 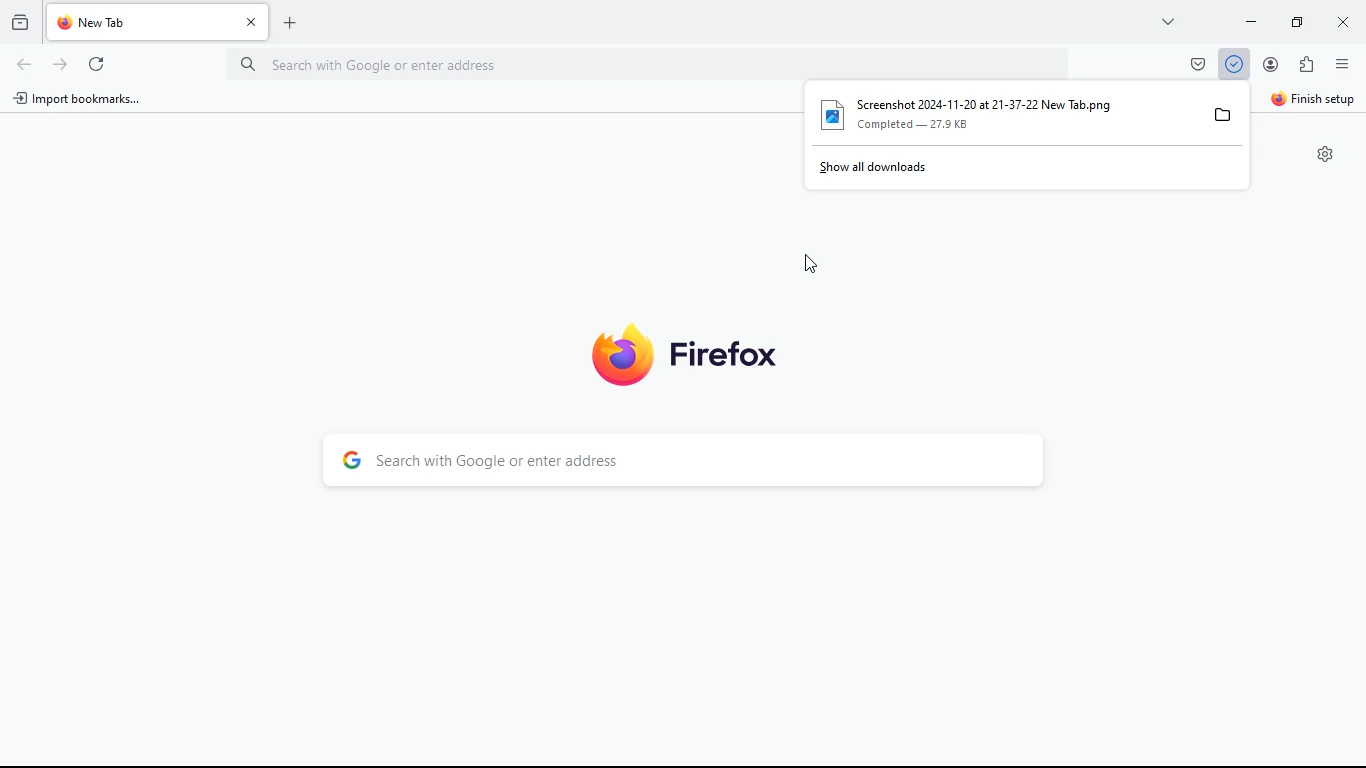 I want to click on tab, so click(x=161, y=22).